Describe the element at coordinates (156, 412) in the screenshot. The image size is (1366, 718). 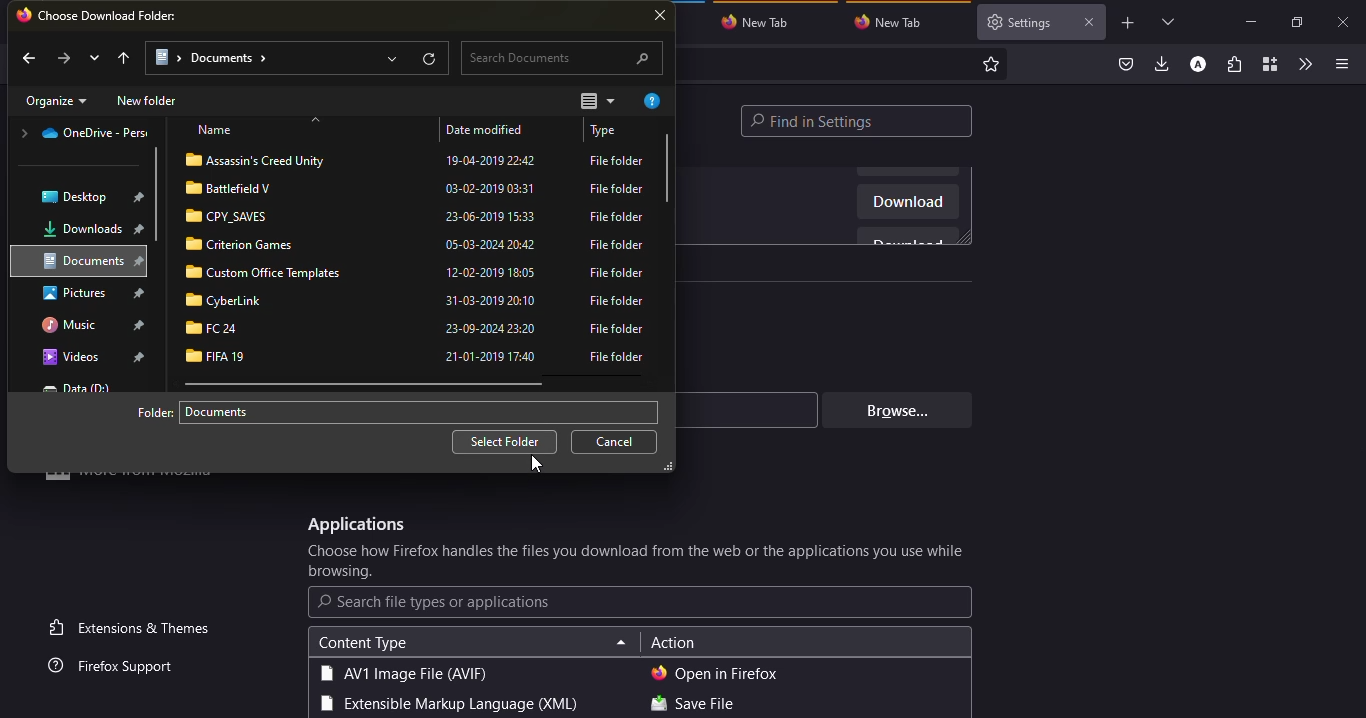
I see `folder` at that location.